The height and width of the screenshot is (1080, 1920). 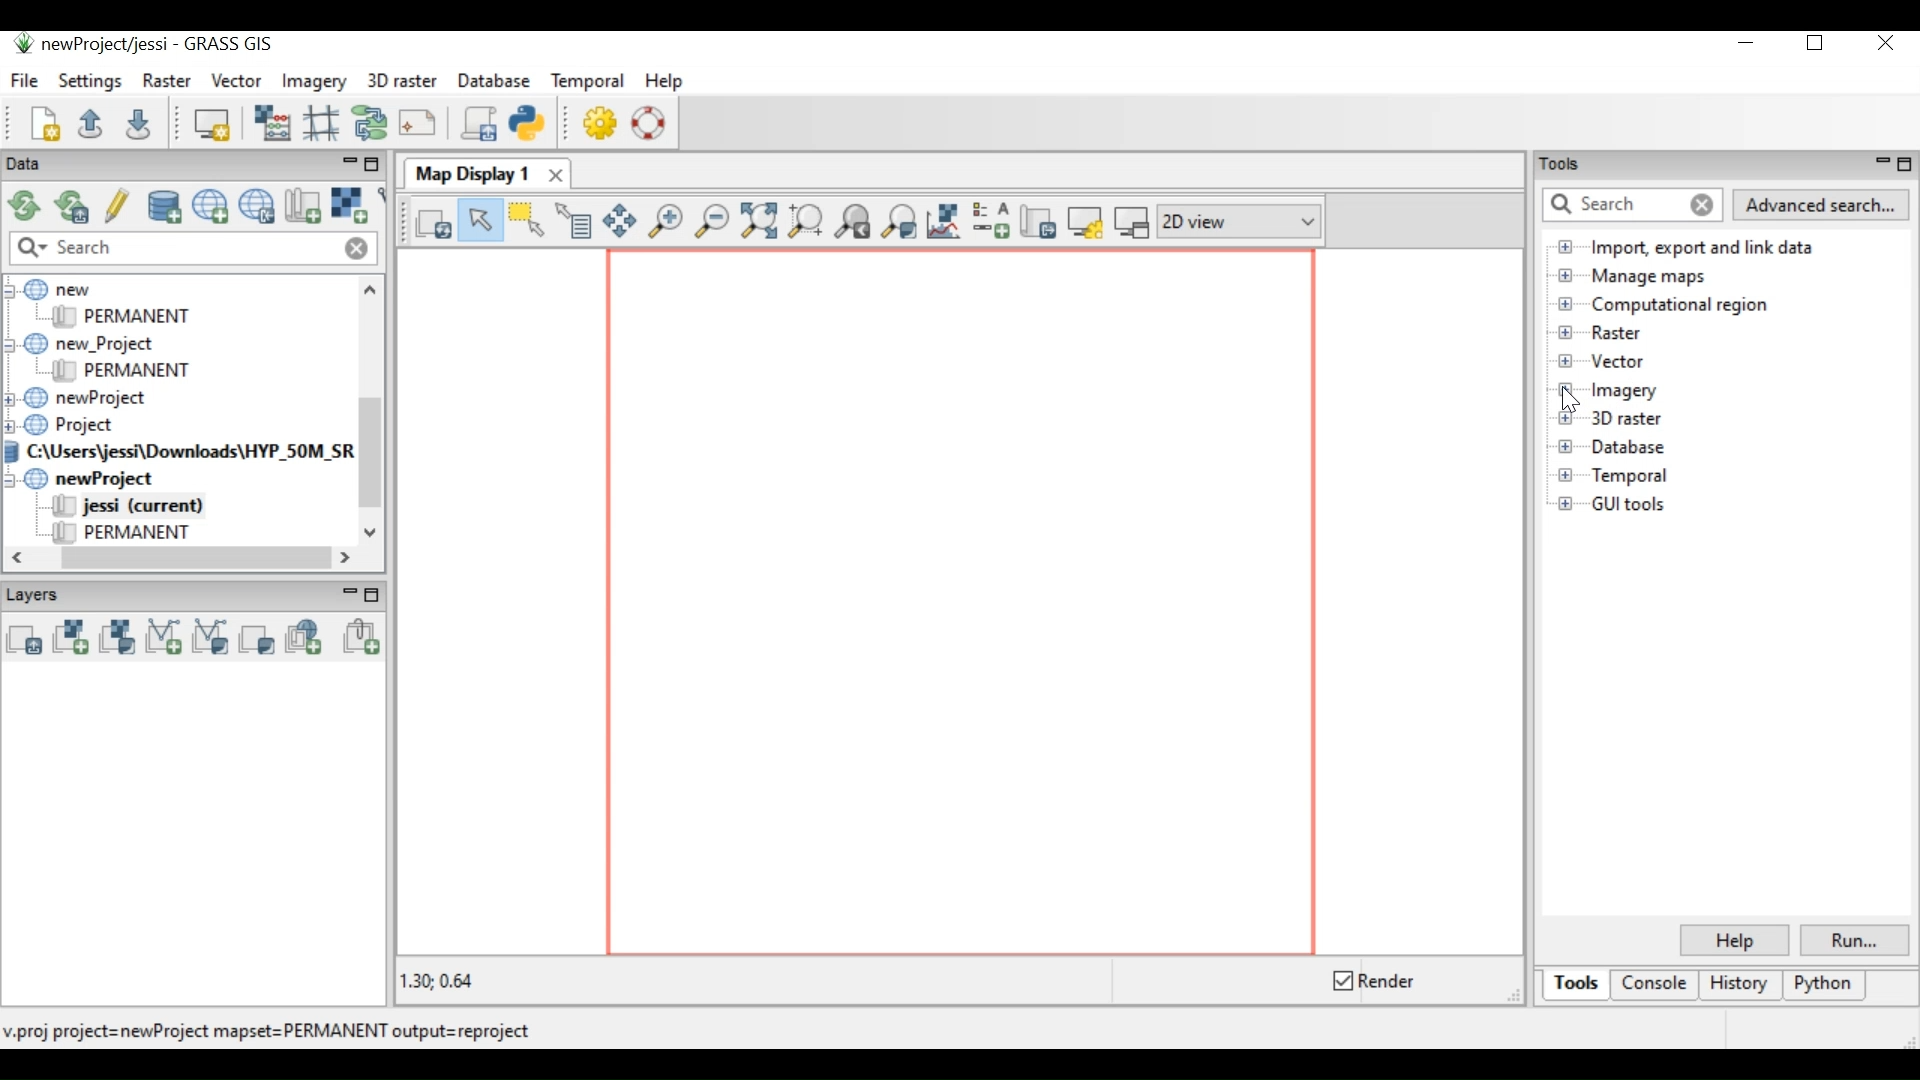 What do you see at coordinates (163, 637) in the screenshot?
I see `Add vector map layer` at bounding box center [163, 637].